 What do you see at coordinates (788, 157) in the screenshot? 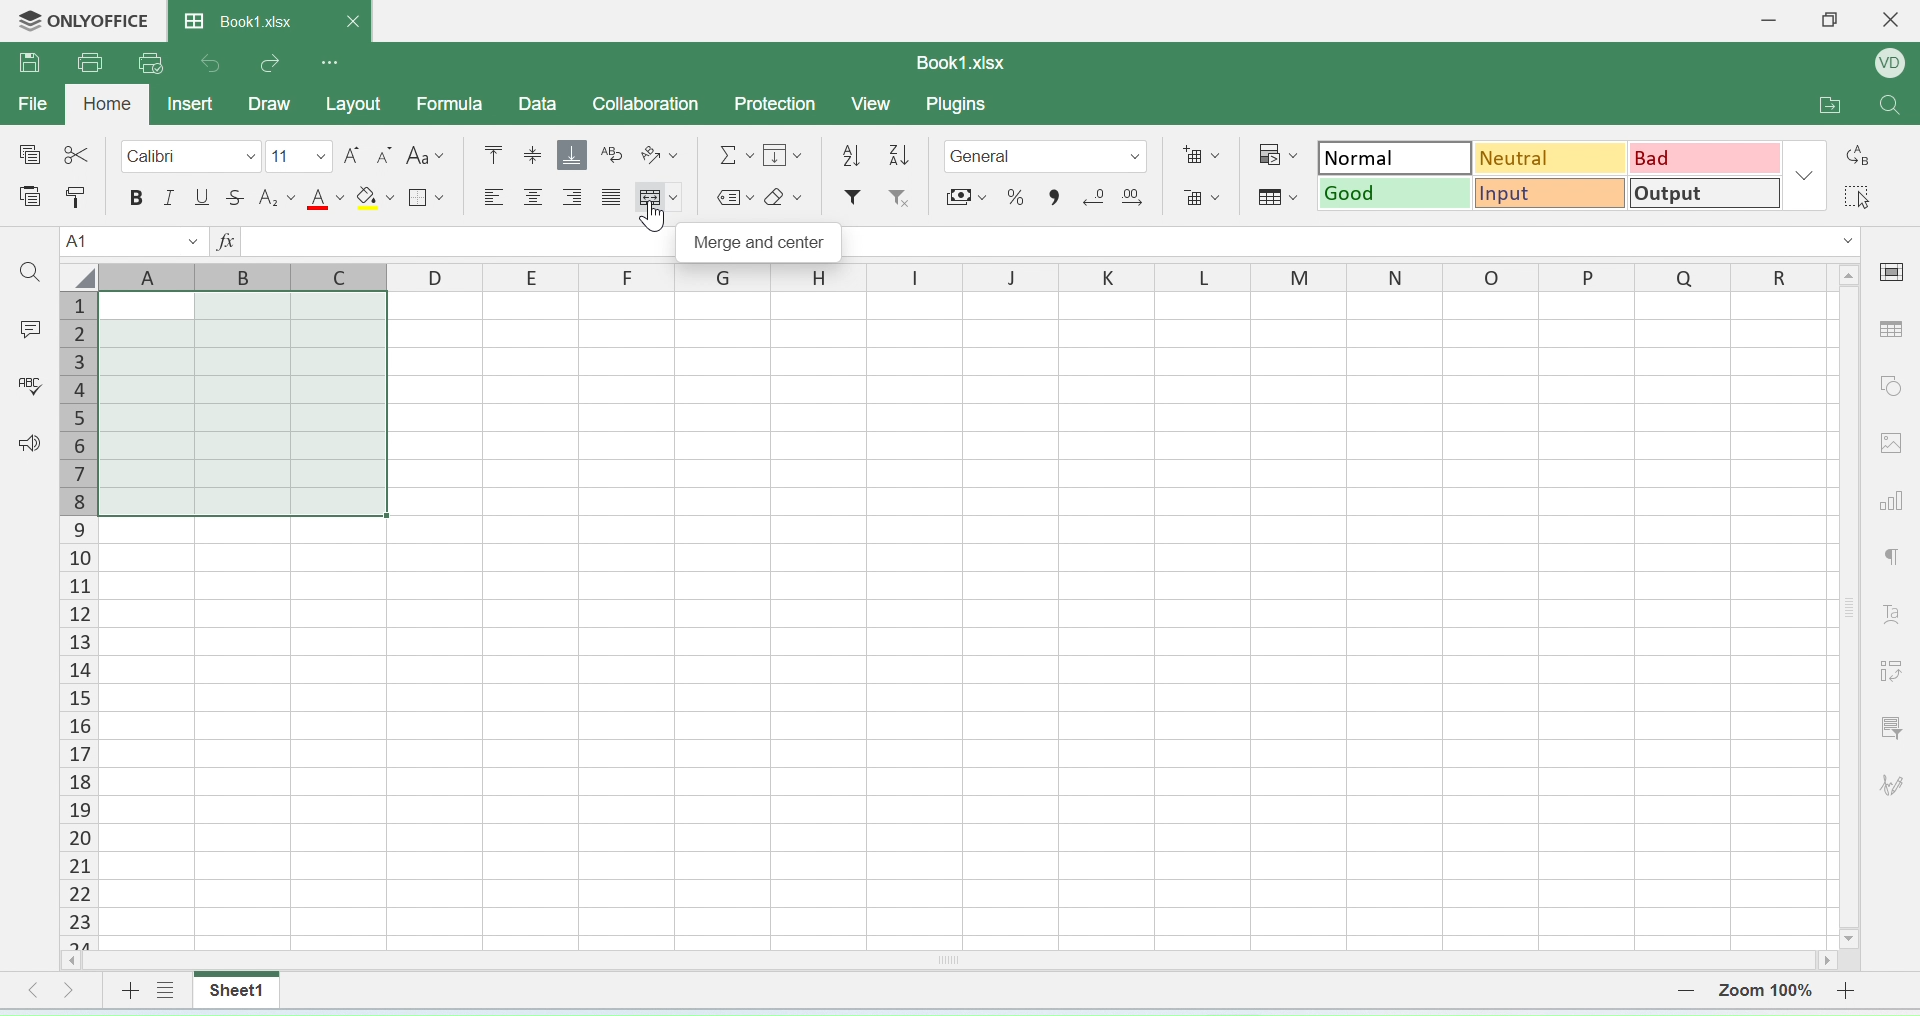
I see `fill` at bounding box center [788, 157].